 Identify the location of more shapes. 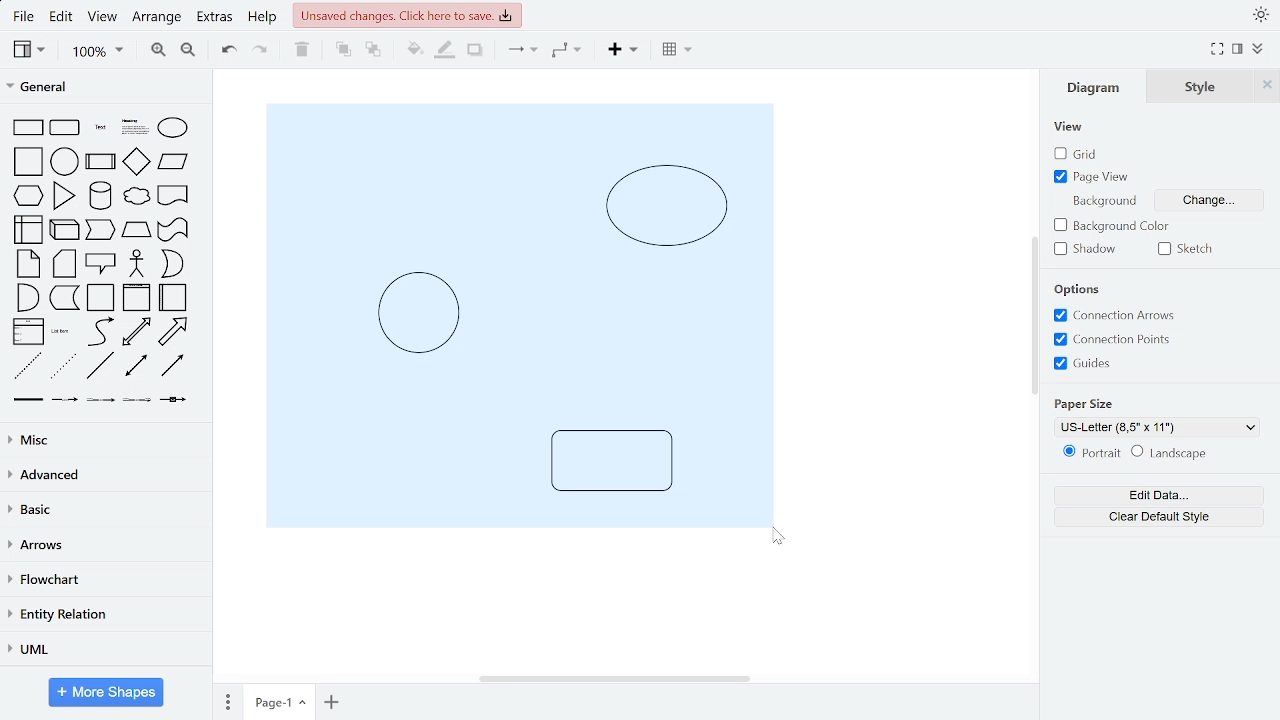
(108, 692).